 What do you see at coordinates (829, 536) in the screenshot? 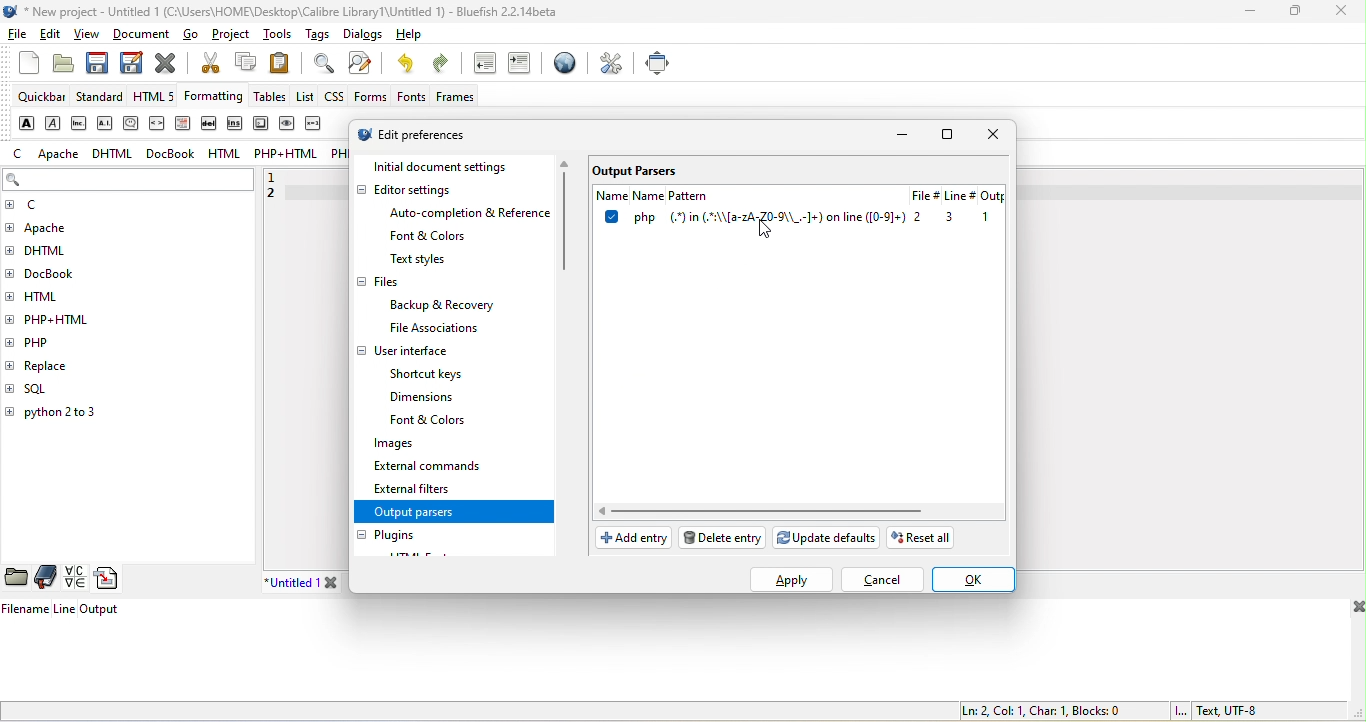
I see `update defaults` at bounding box center [829, 536].